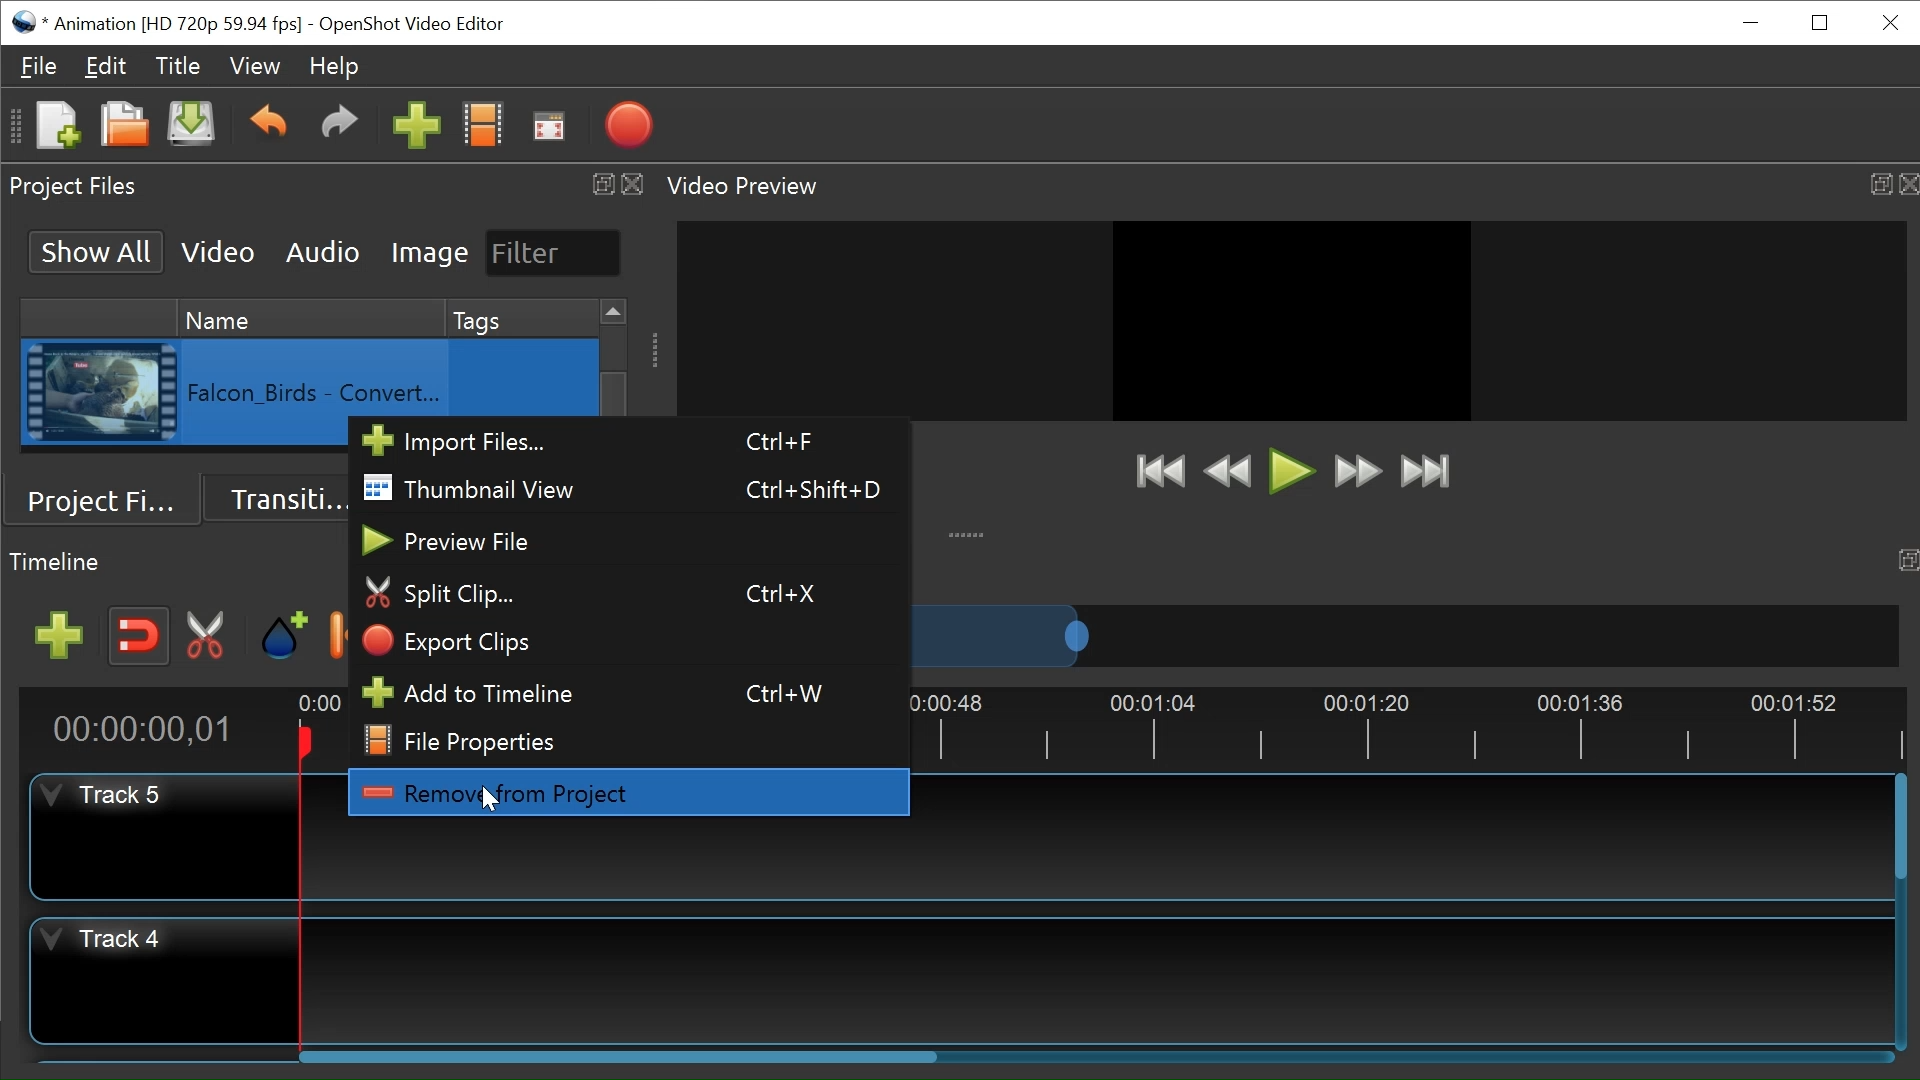  I want to click on Choose Files, so click(484, 126).